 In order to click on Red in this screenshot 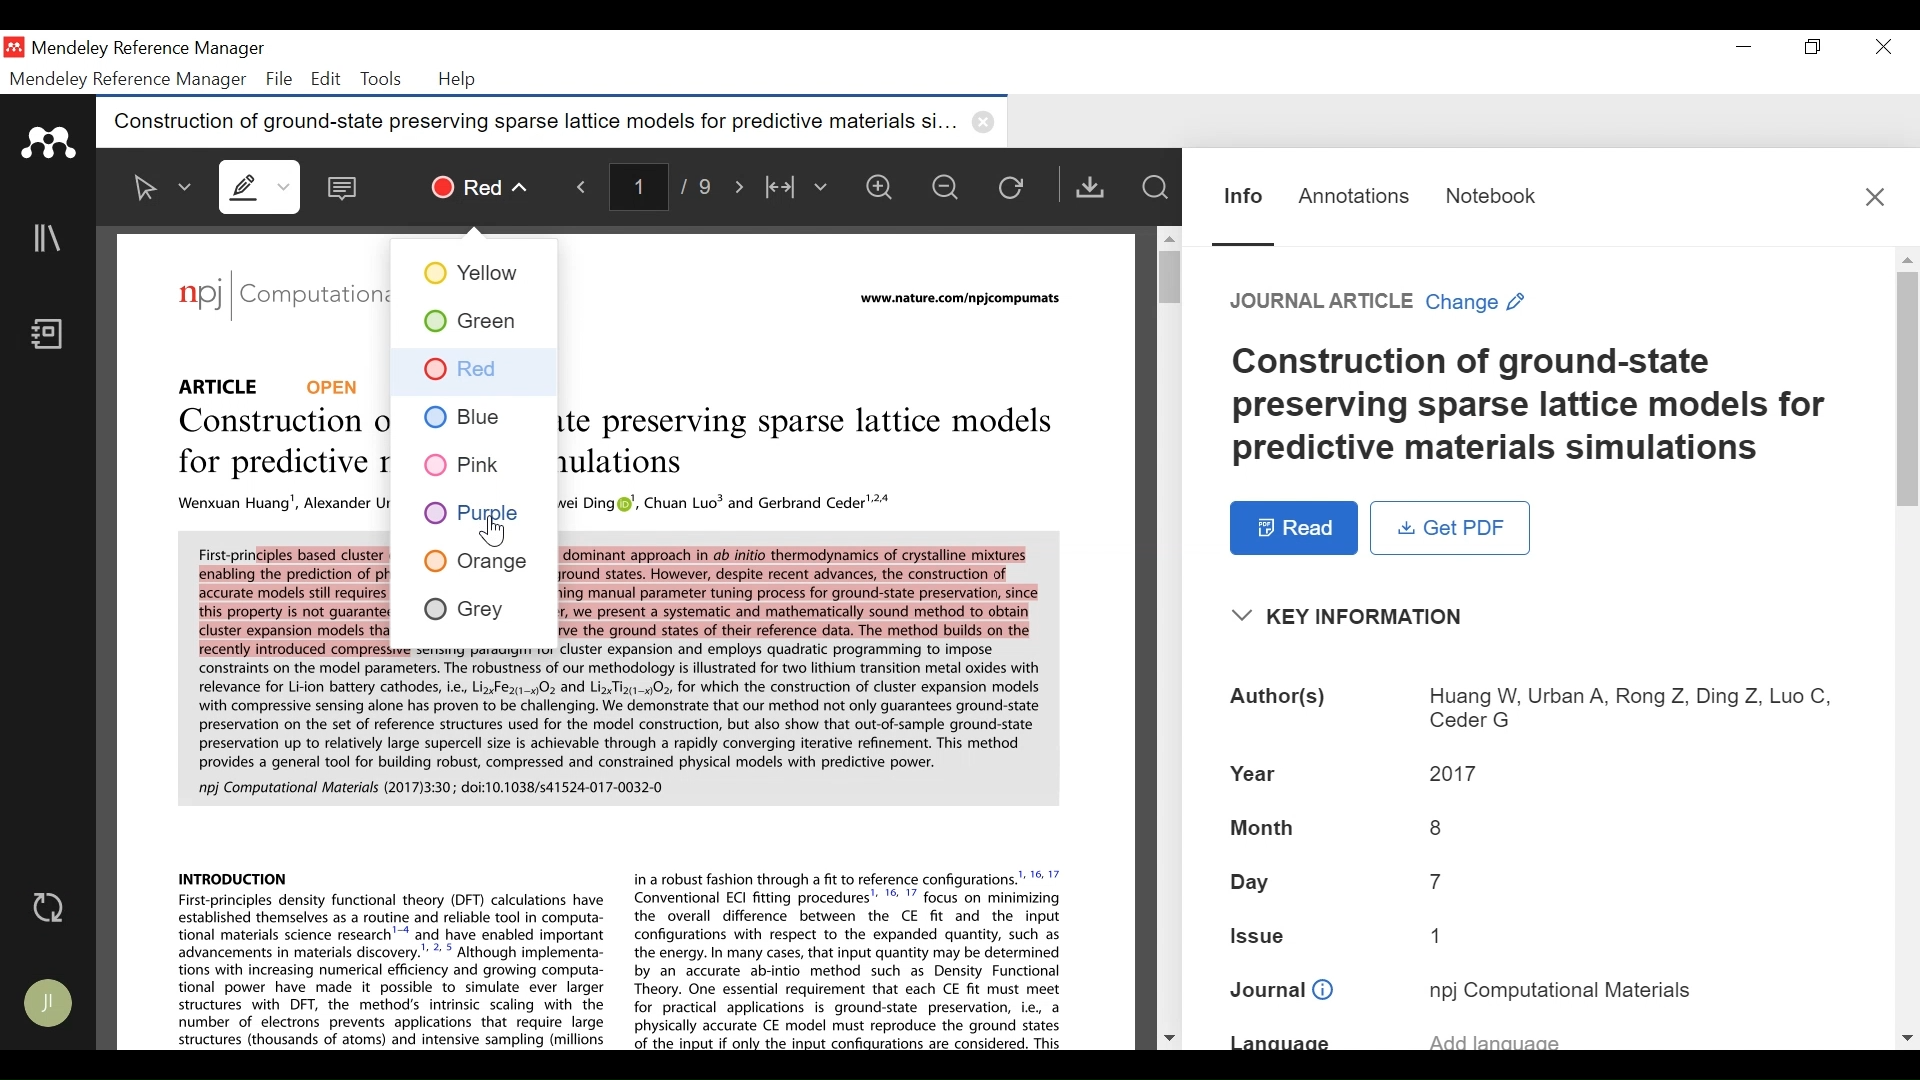, I will do `click(478, 188)`.